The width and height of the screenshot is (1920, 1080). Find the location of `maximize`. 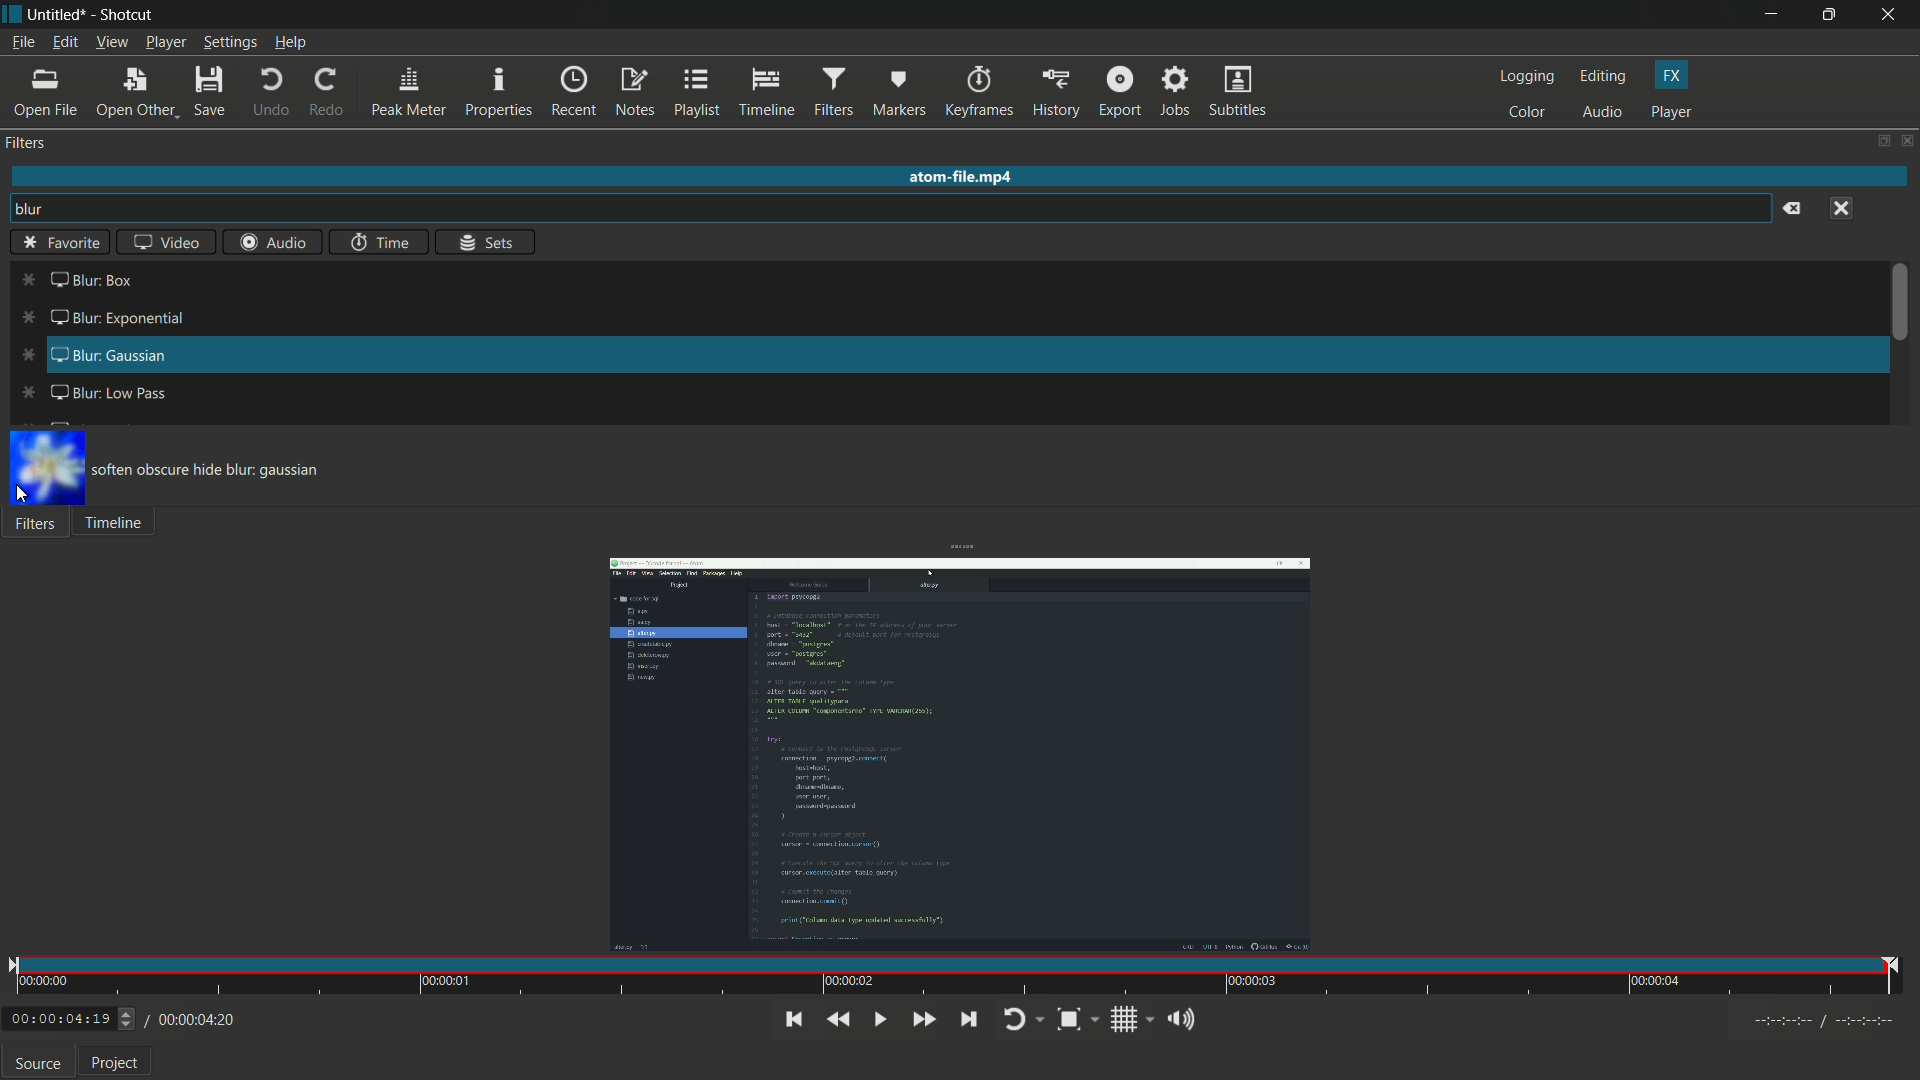

maximize is located at coordinates (1833, 14).